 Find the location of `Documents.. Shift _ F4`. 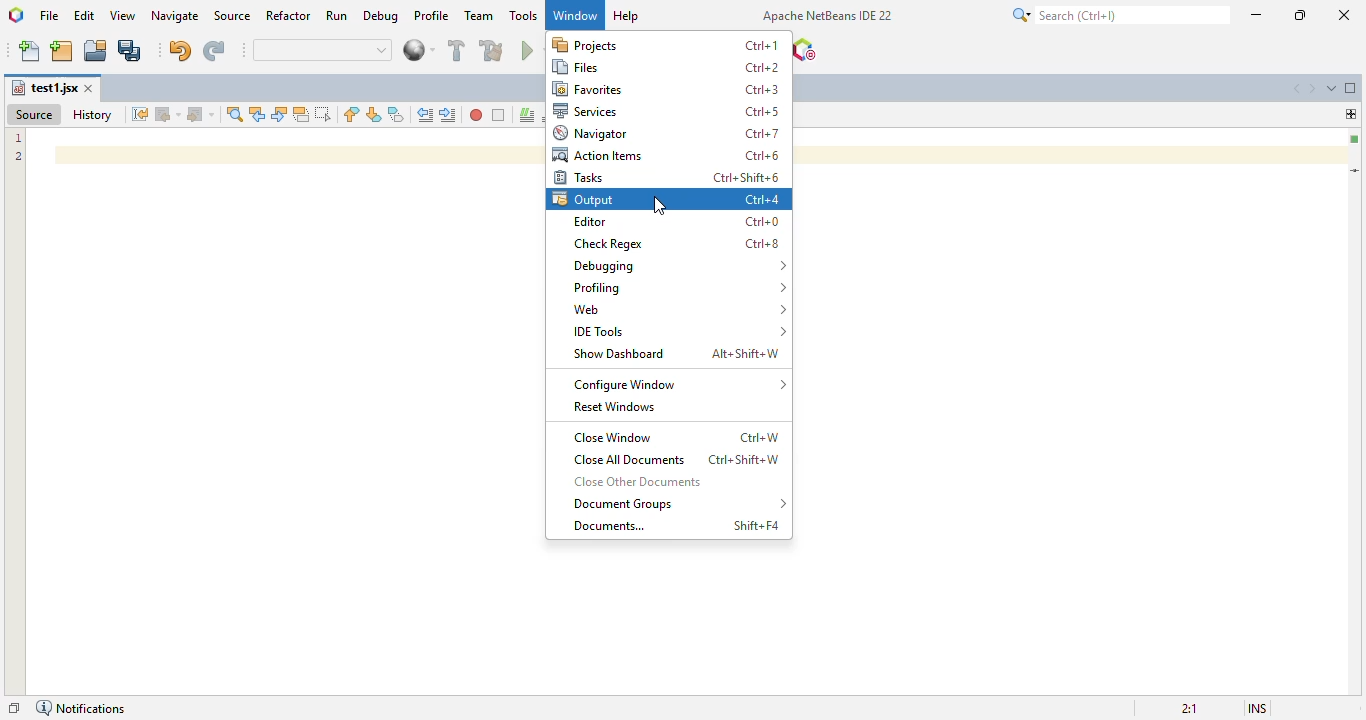

Documents.. Shift _ F4 is located at coordinates (678, 525).